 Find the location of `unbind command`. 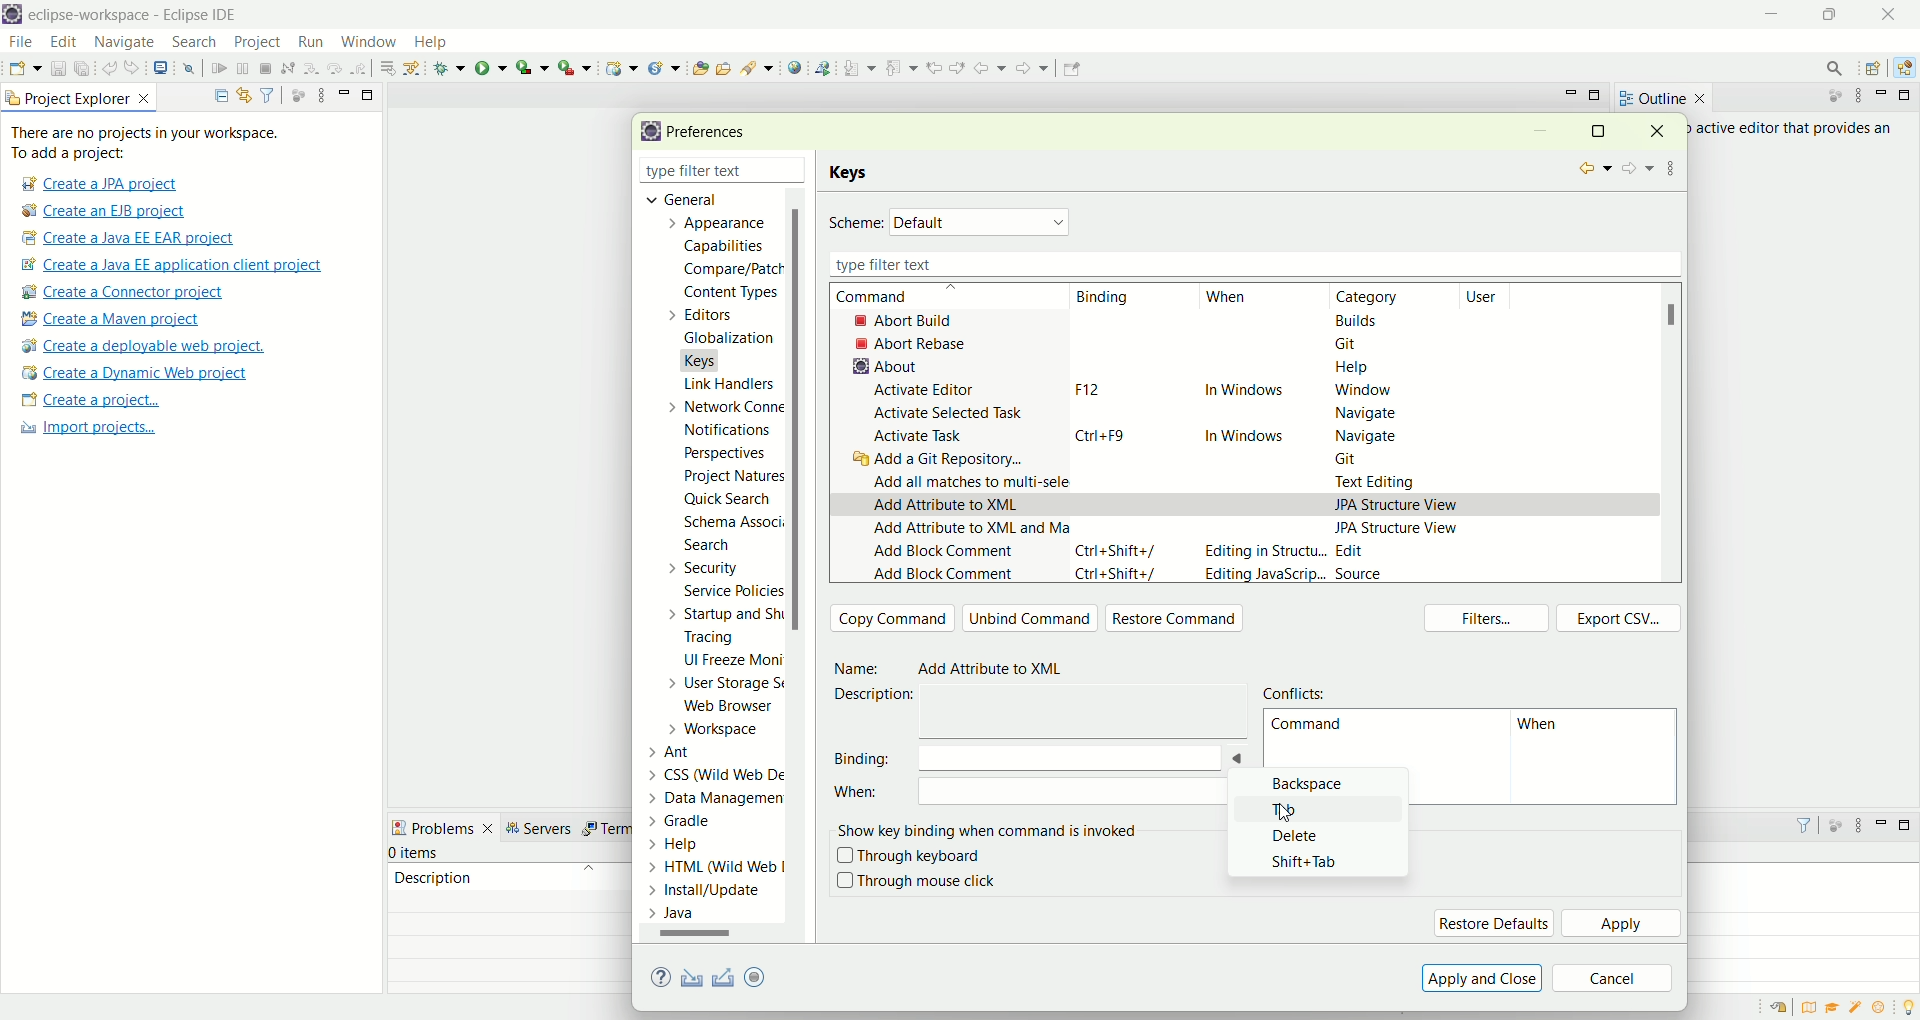

unbind command is located at coordinates (1031, 618).